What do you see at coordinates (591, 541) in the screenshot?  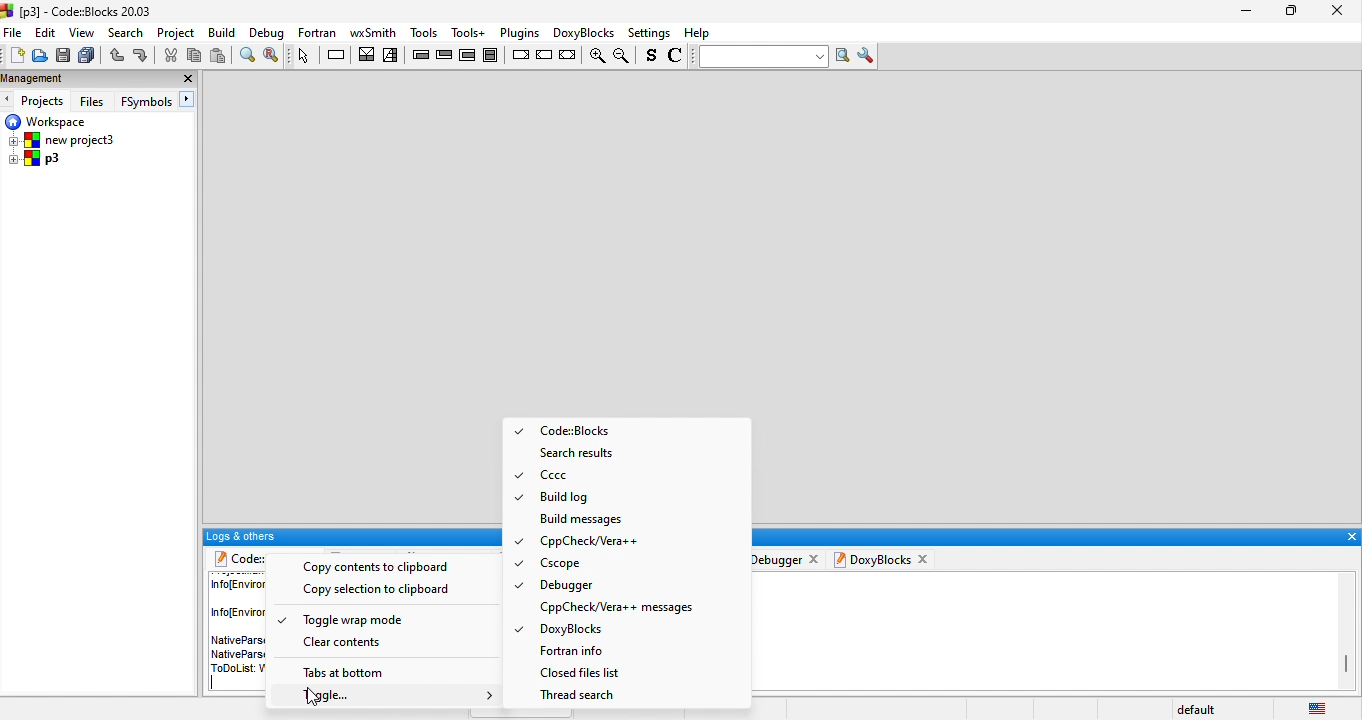 I see `Cppcheck/Vera++` at bounding box center [591, 541].